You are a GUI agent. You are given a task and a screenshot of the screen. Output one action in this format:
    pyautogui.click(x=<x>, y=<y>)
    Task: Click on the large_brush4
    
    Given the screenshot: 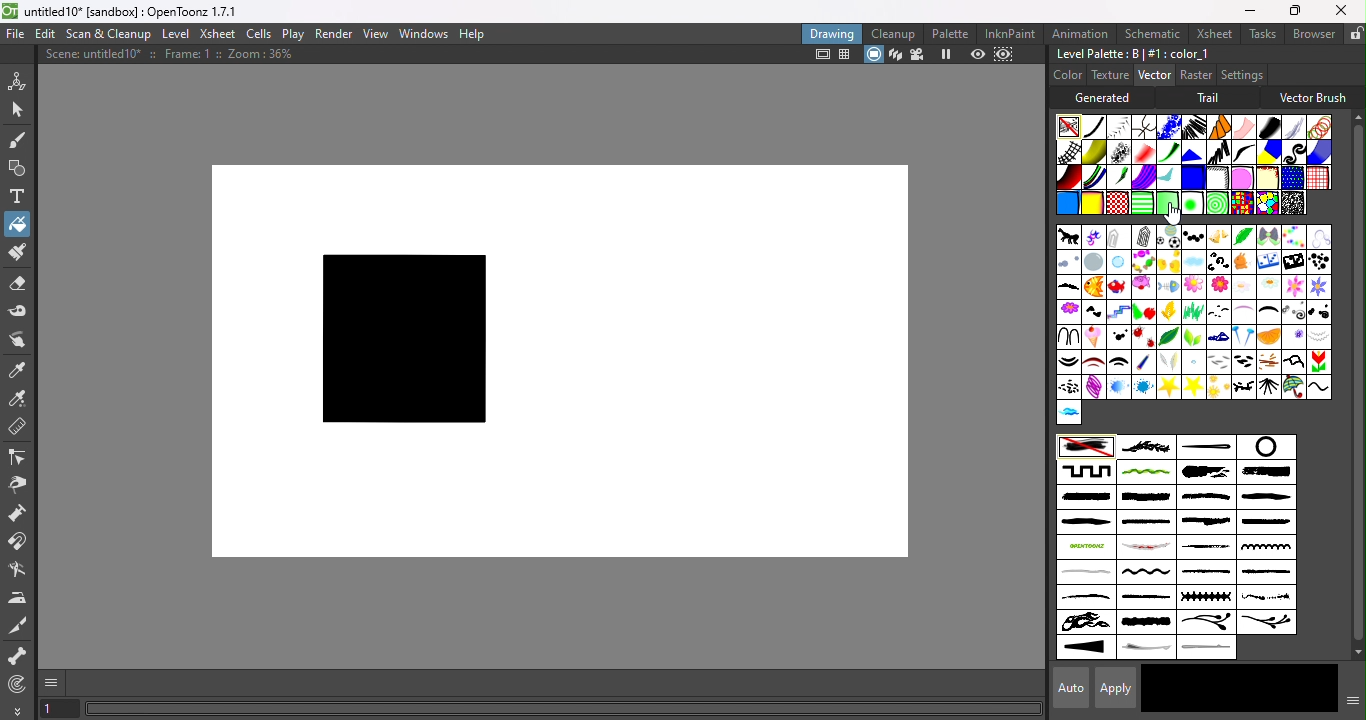 What is the action you would take?
    pyautogui.click(x=1145, y=498)
    